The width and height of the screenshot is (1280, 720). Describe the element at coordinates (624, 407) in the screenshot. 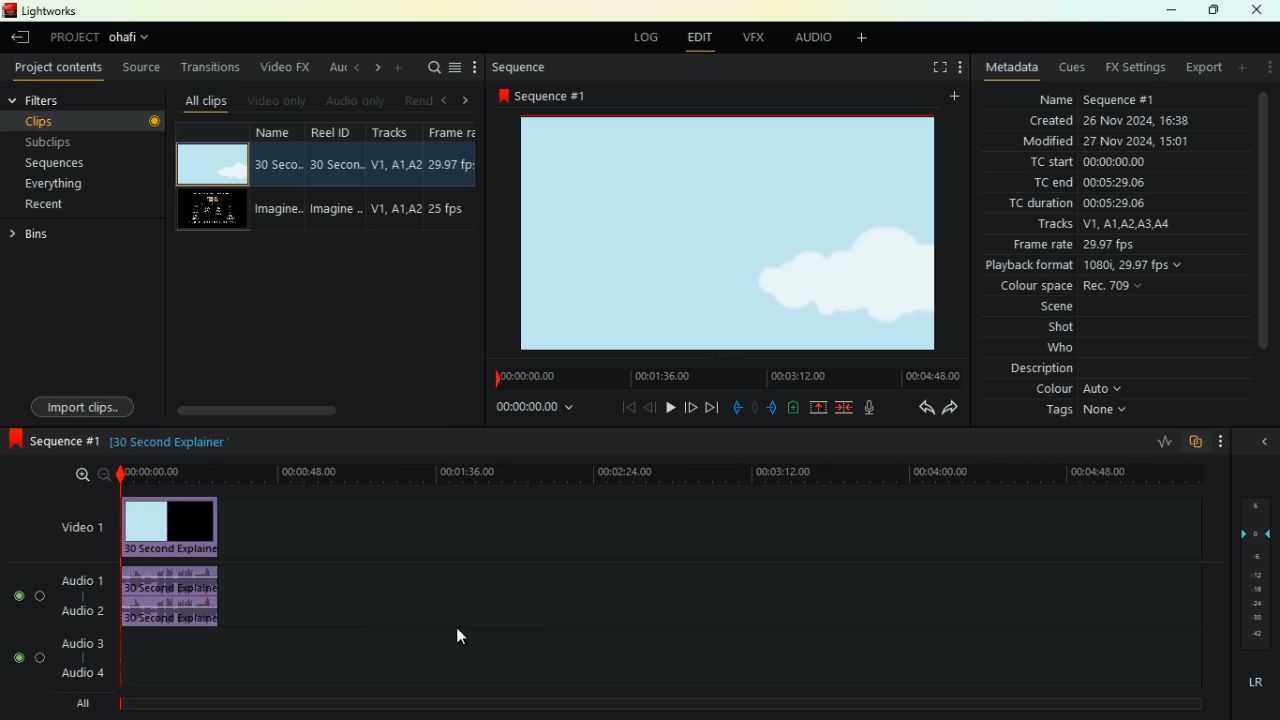

I see `beggining` at that location.